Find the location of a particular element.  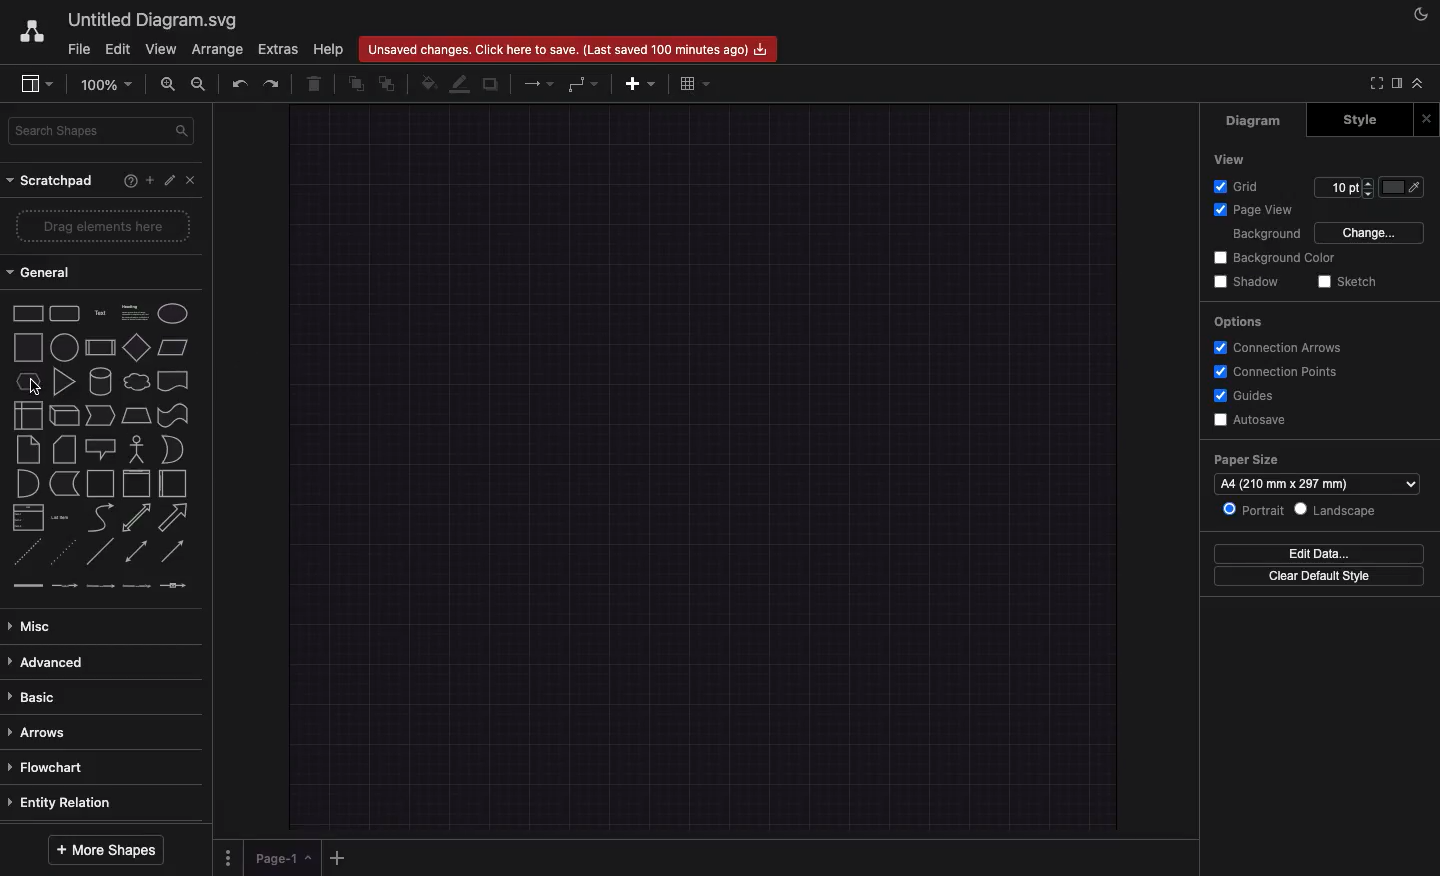

General  is located at coordinates (42, 270).